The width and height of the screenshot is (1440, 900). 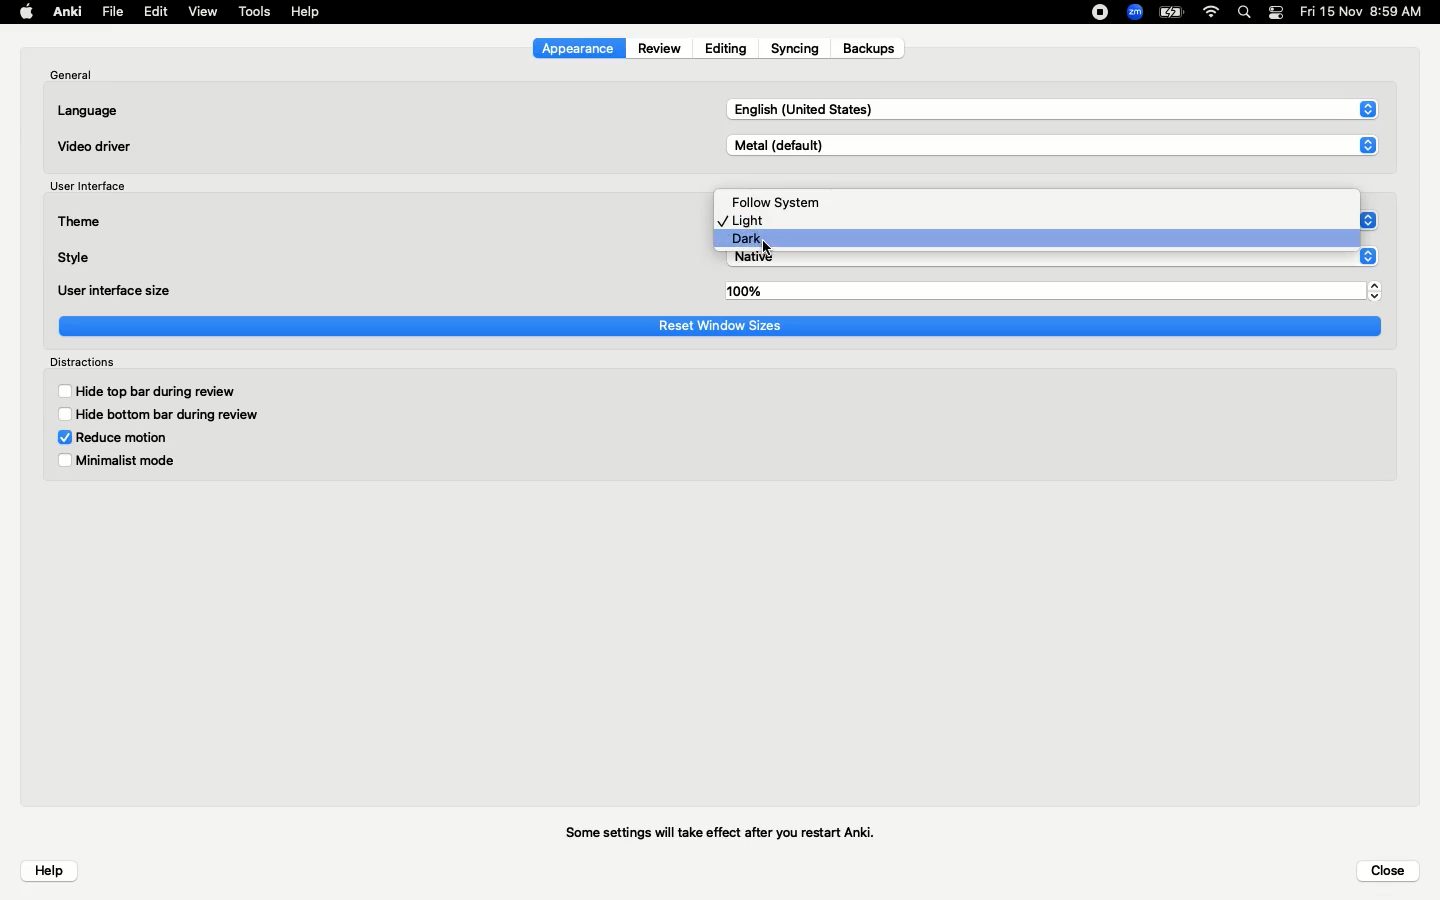 What do you see at coordinates (1134, 13) in the screenshot?
I see `Zoom` at bounding box center [1134, 13].